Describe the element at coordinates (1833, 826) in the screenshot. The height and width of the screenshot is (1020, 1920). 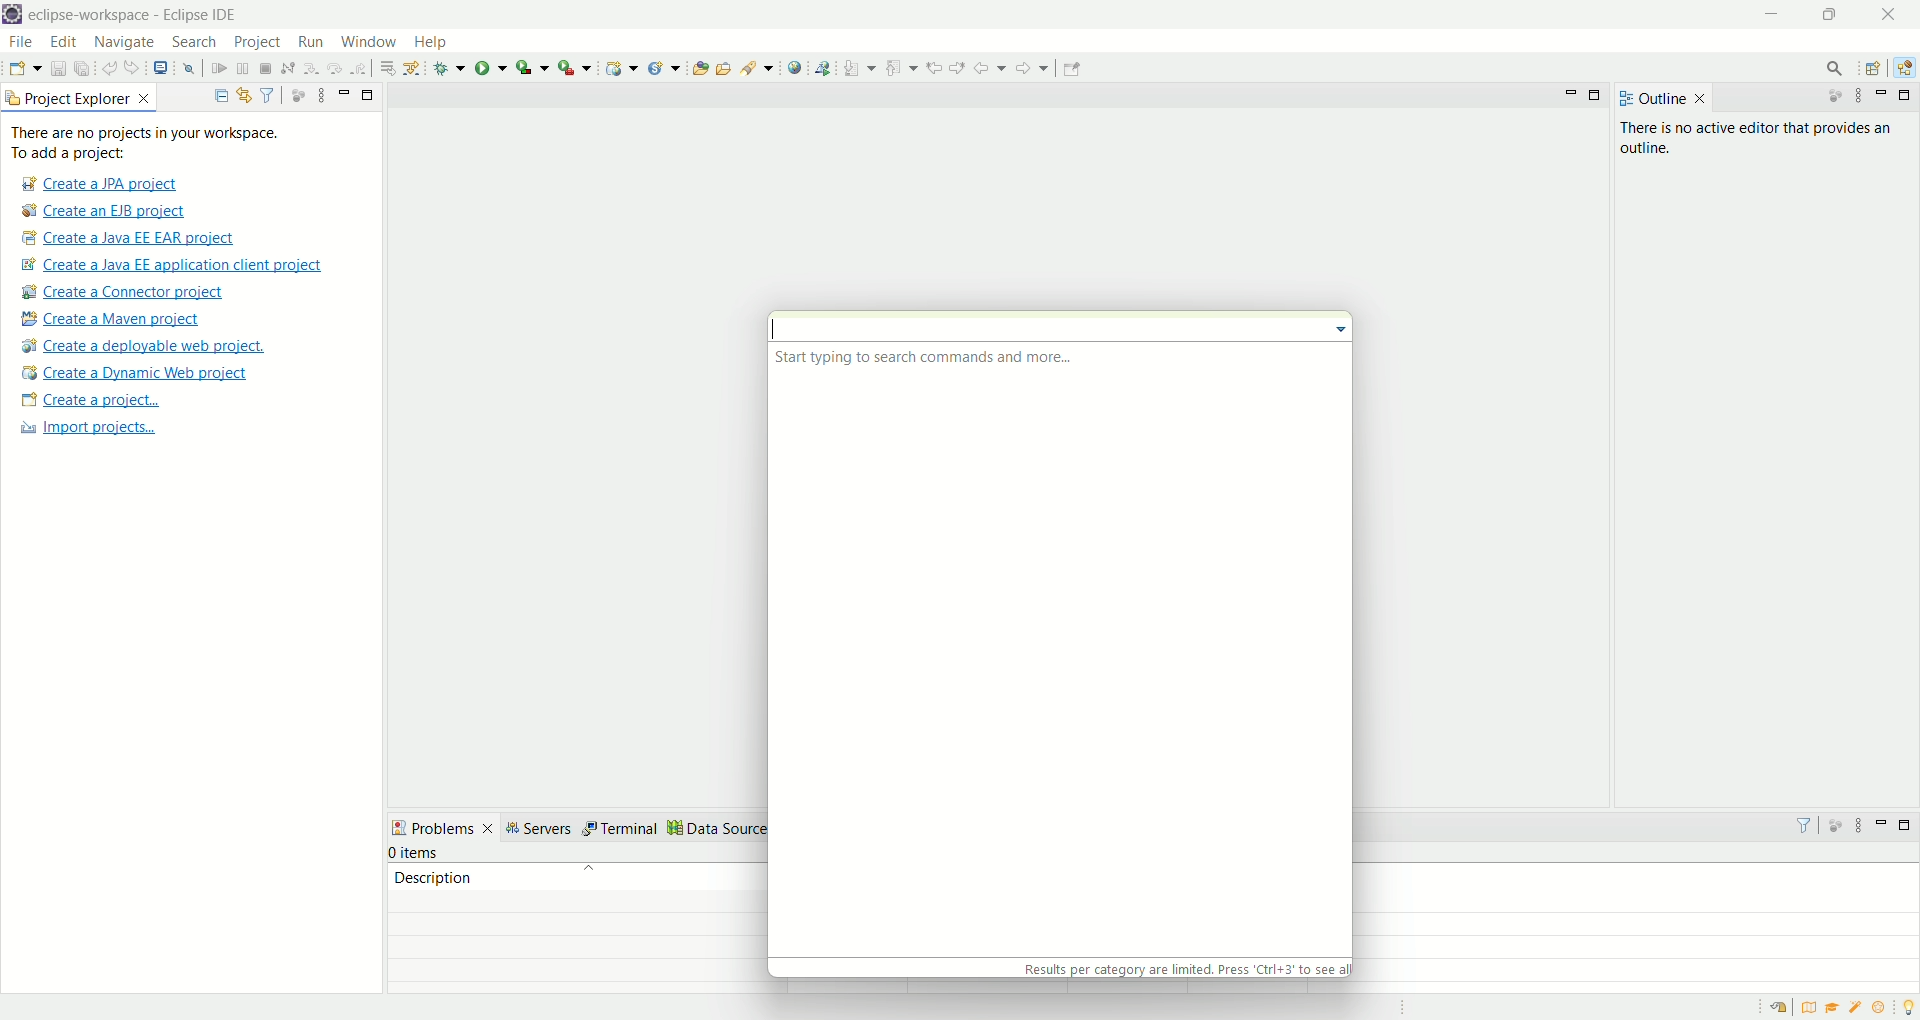
I see `focus on active task` at that location.